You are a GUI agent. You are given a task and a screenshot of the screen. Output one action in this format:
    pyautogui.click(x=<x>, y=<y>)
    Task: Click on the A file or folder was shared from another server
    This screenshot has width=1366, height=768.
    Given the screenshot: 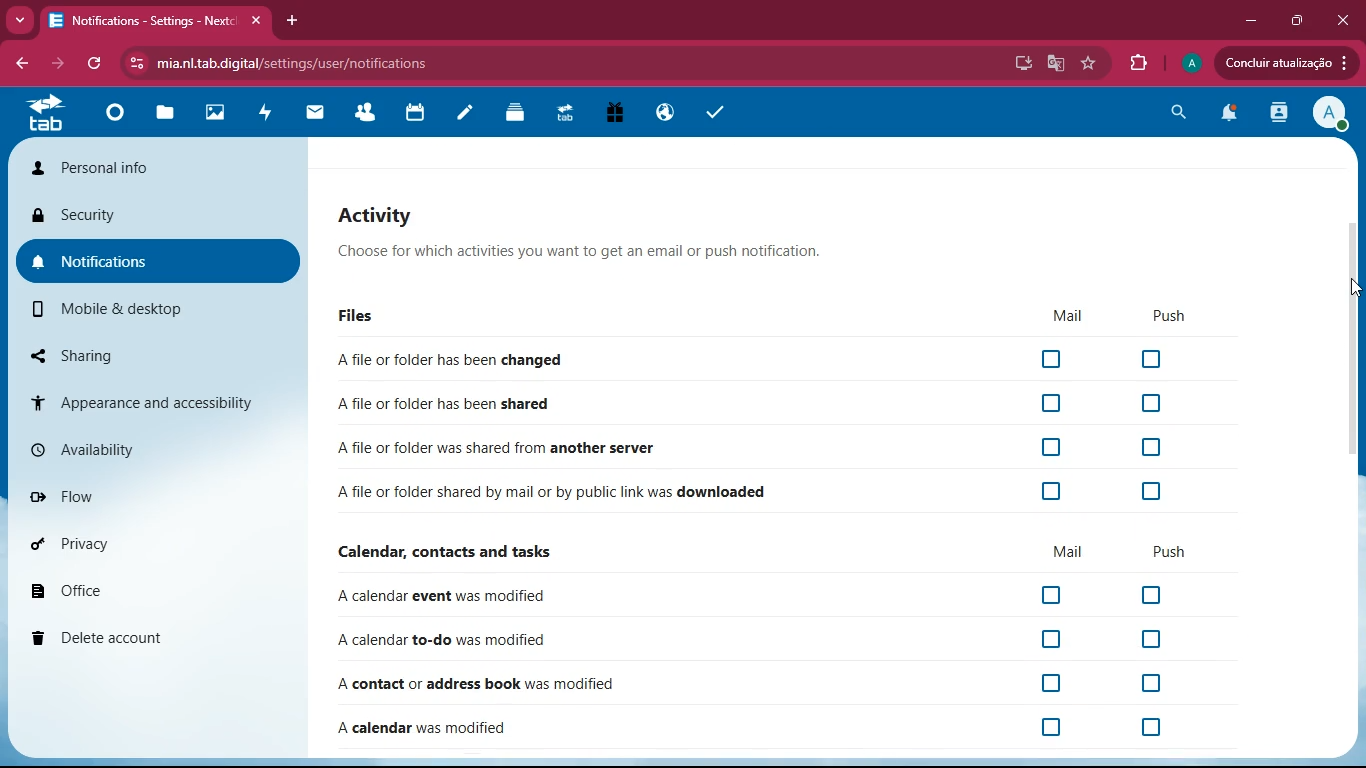 What is the action you would take?
    pyautogui.click(x=498, y=450)
    